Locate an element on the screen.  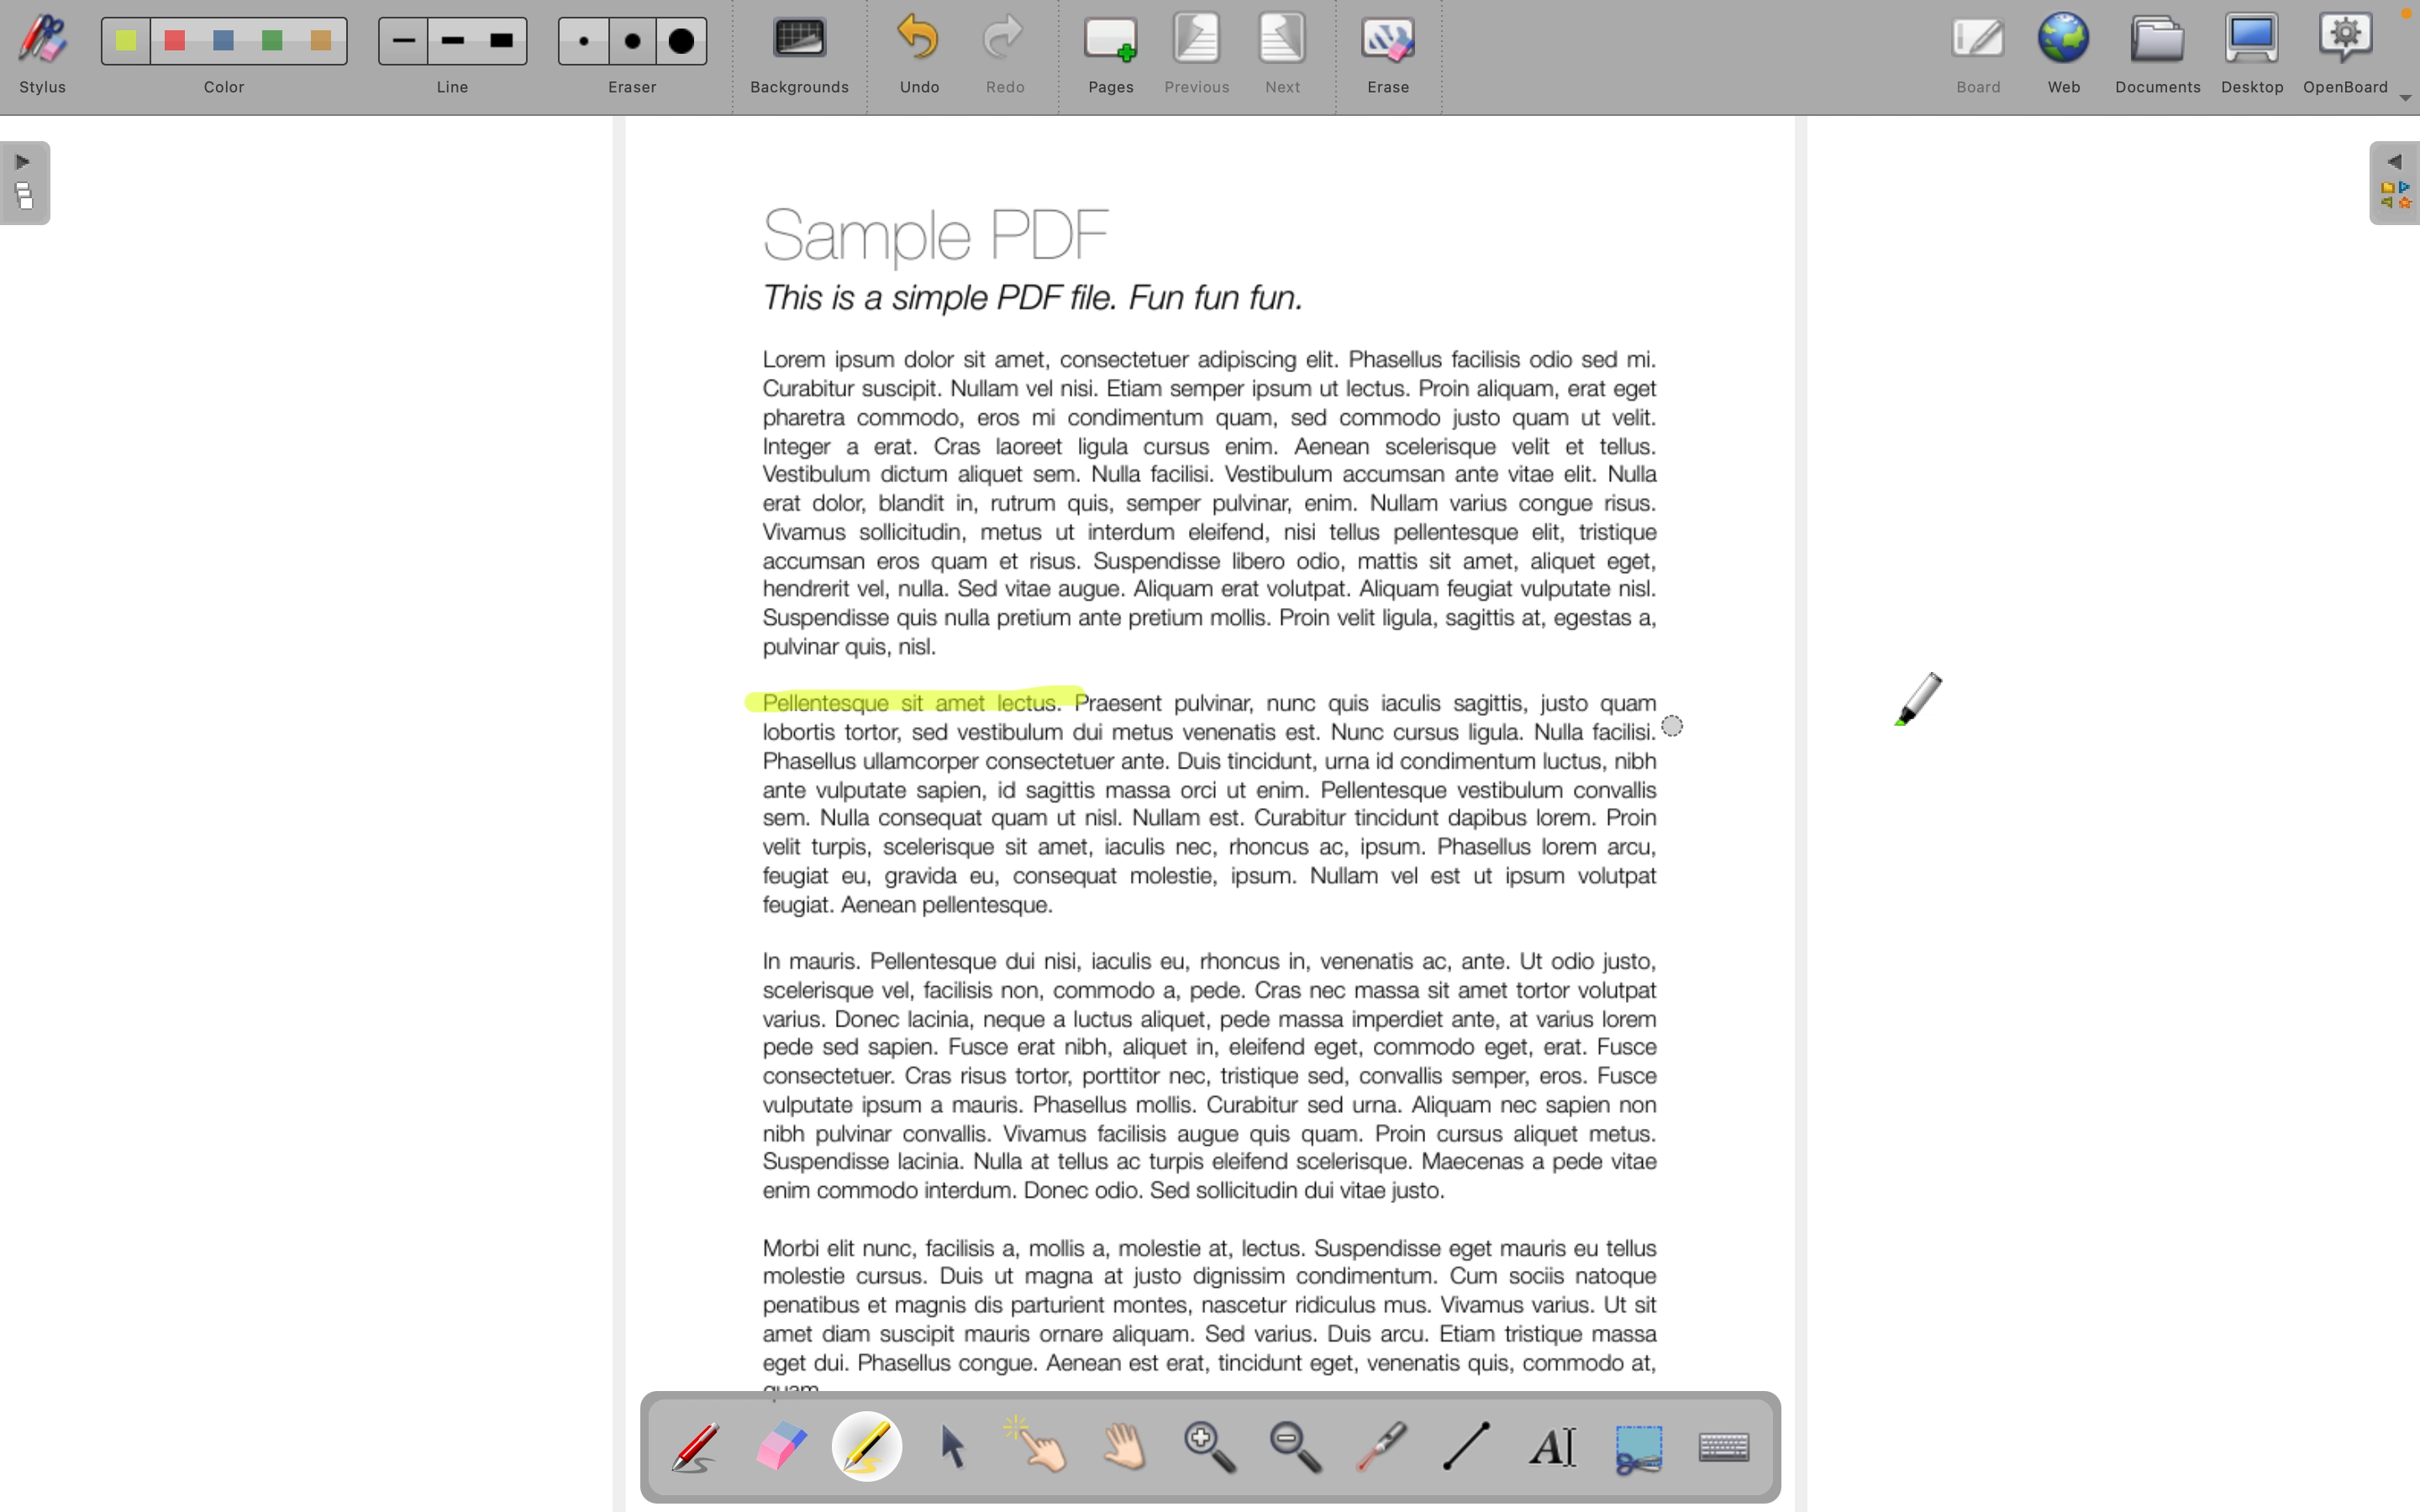
erase is located at coordinates (1393, 66).